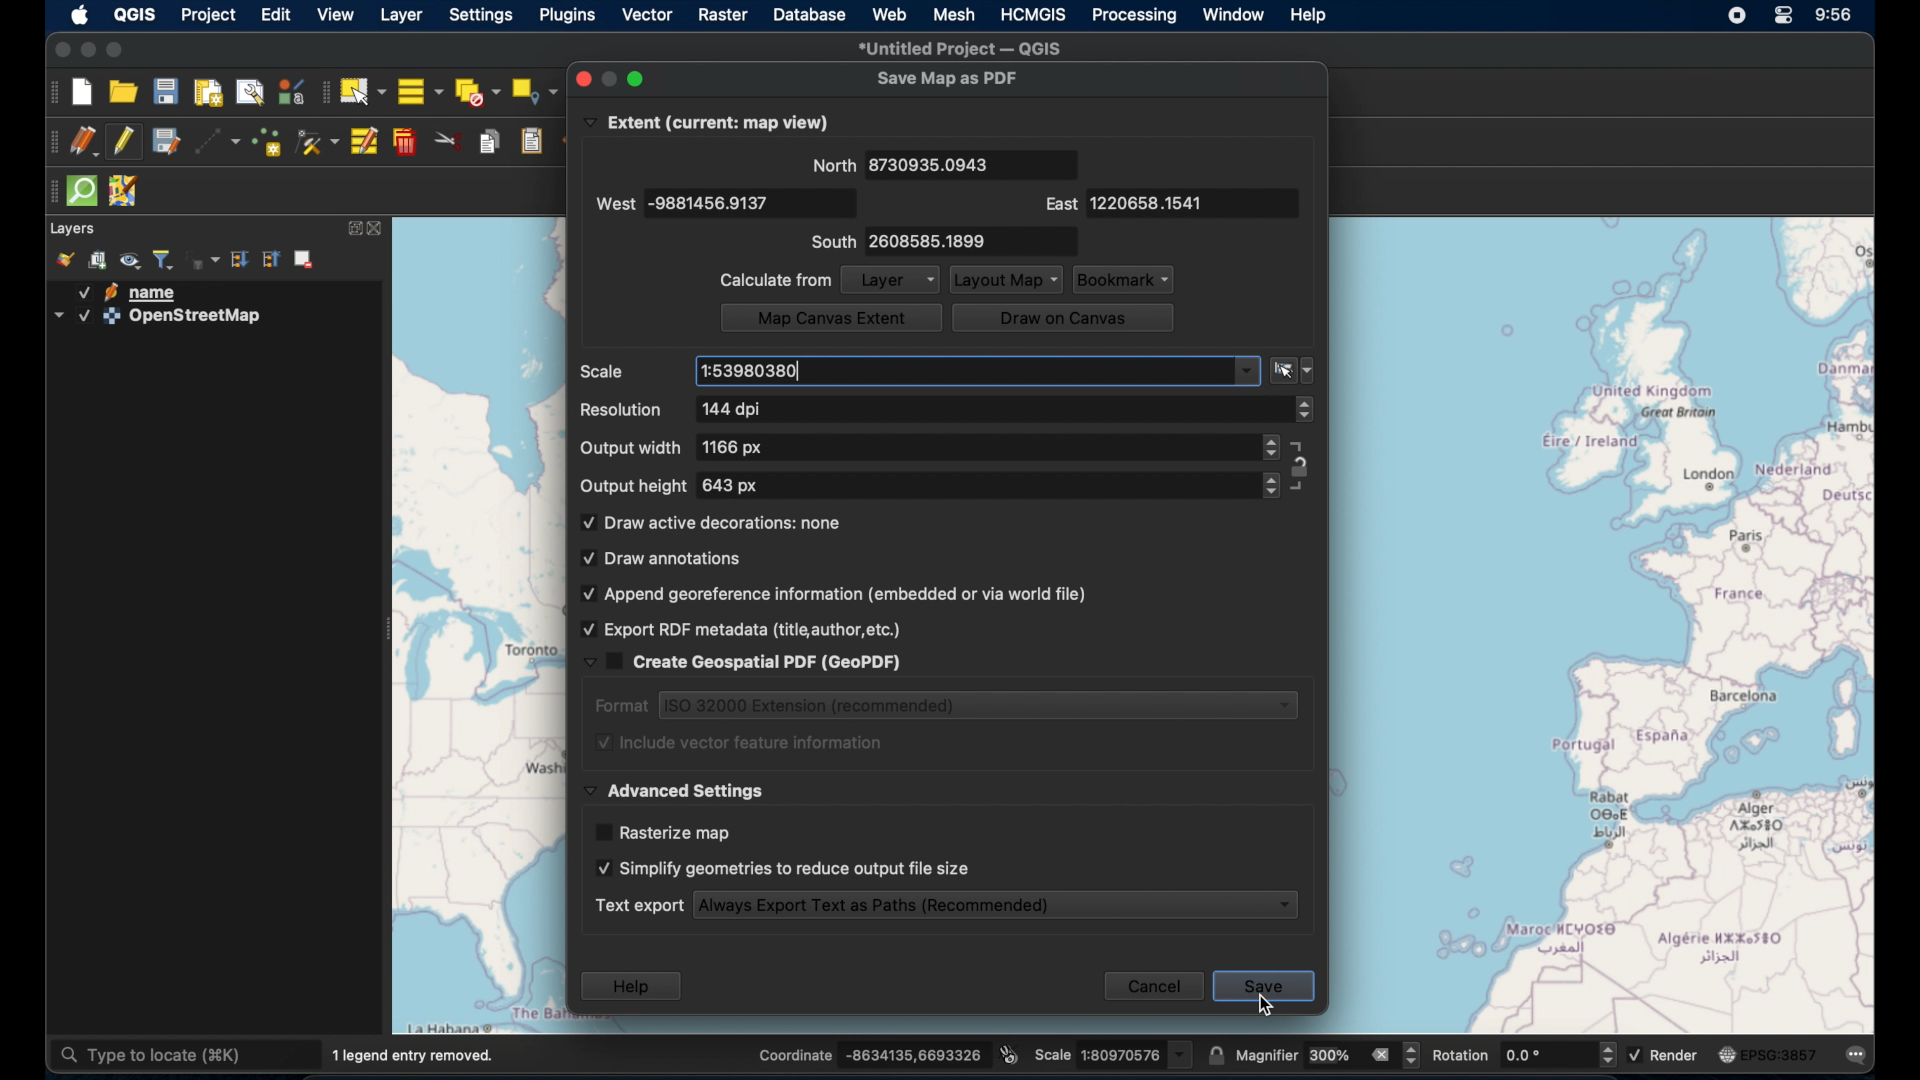  I want to click on cursor, so click(1265, 1004).